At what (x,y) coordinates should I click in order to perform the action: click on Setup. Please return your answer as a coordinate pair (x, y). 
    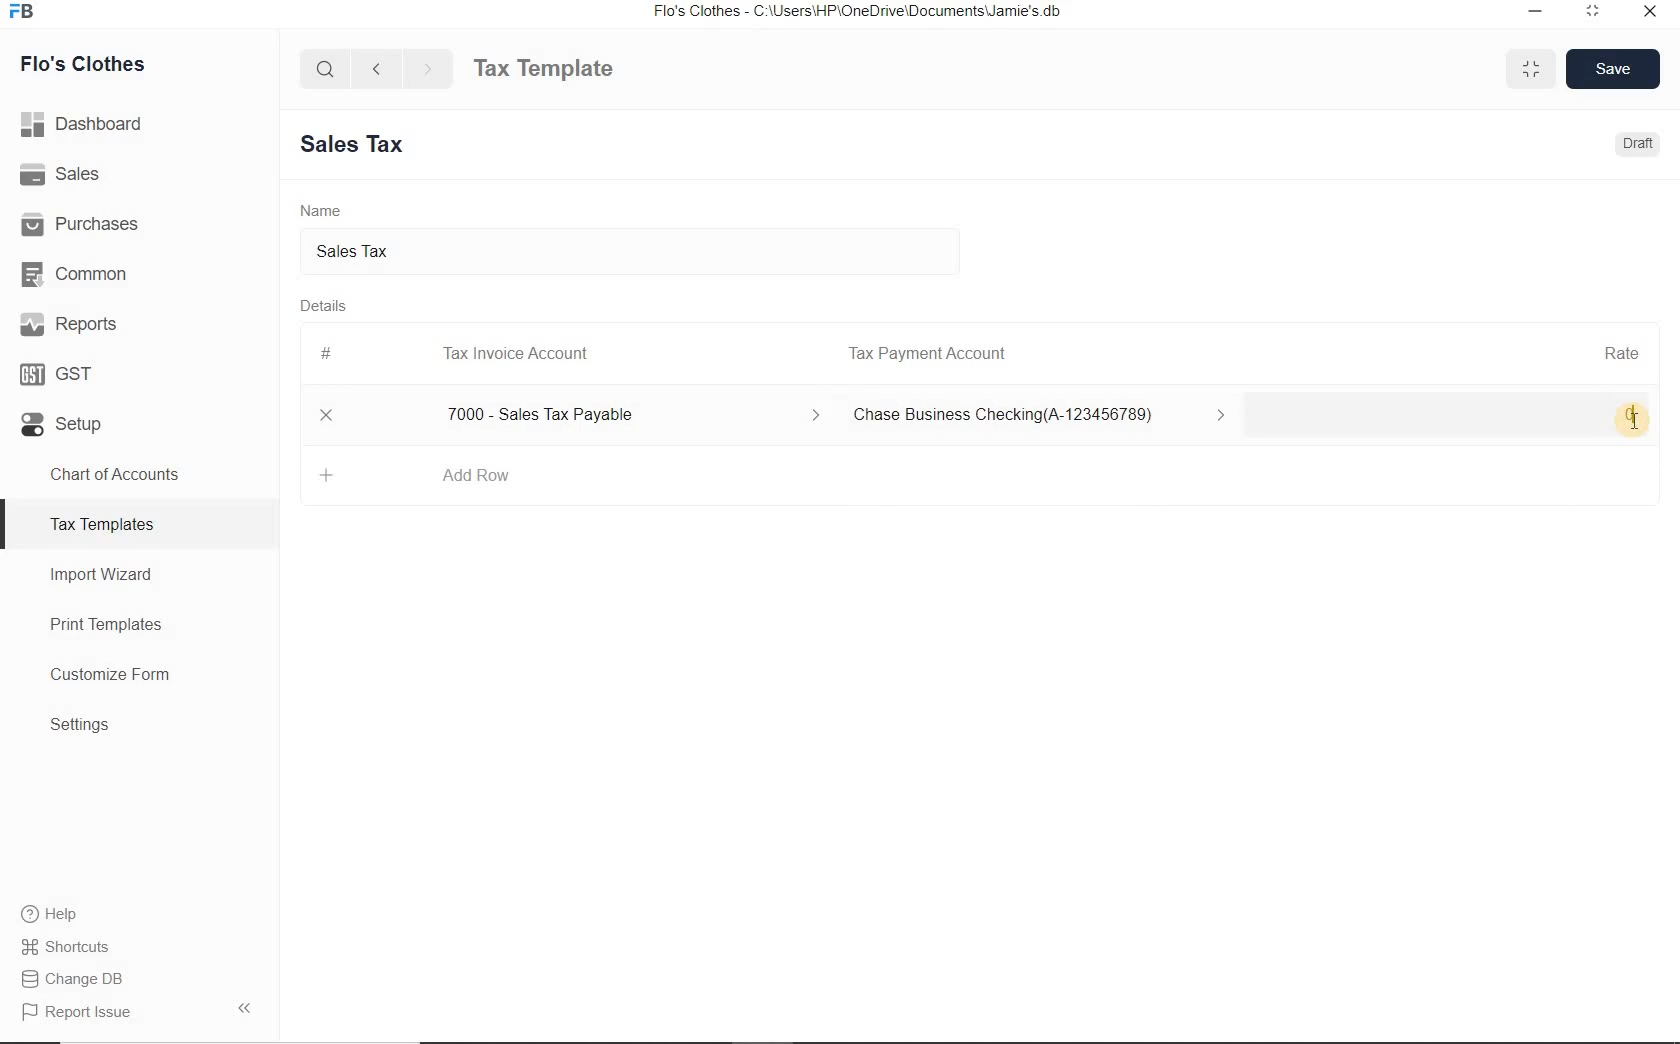
    Looking at the image, I should click on (139, 420).